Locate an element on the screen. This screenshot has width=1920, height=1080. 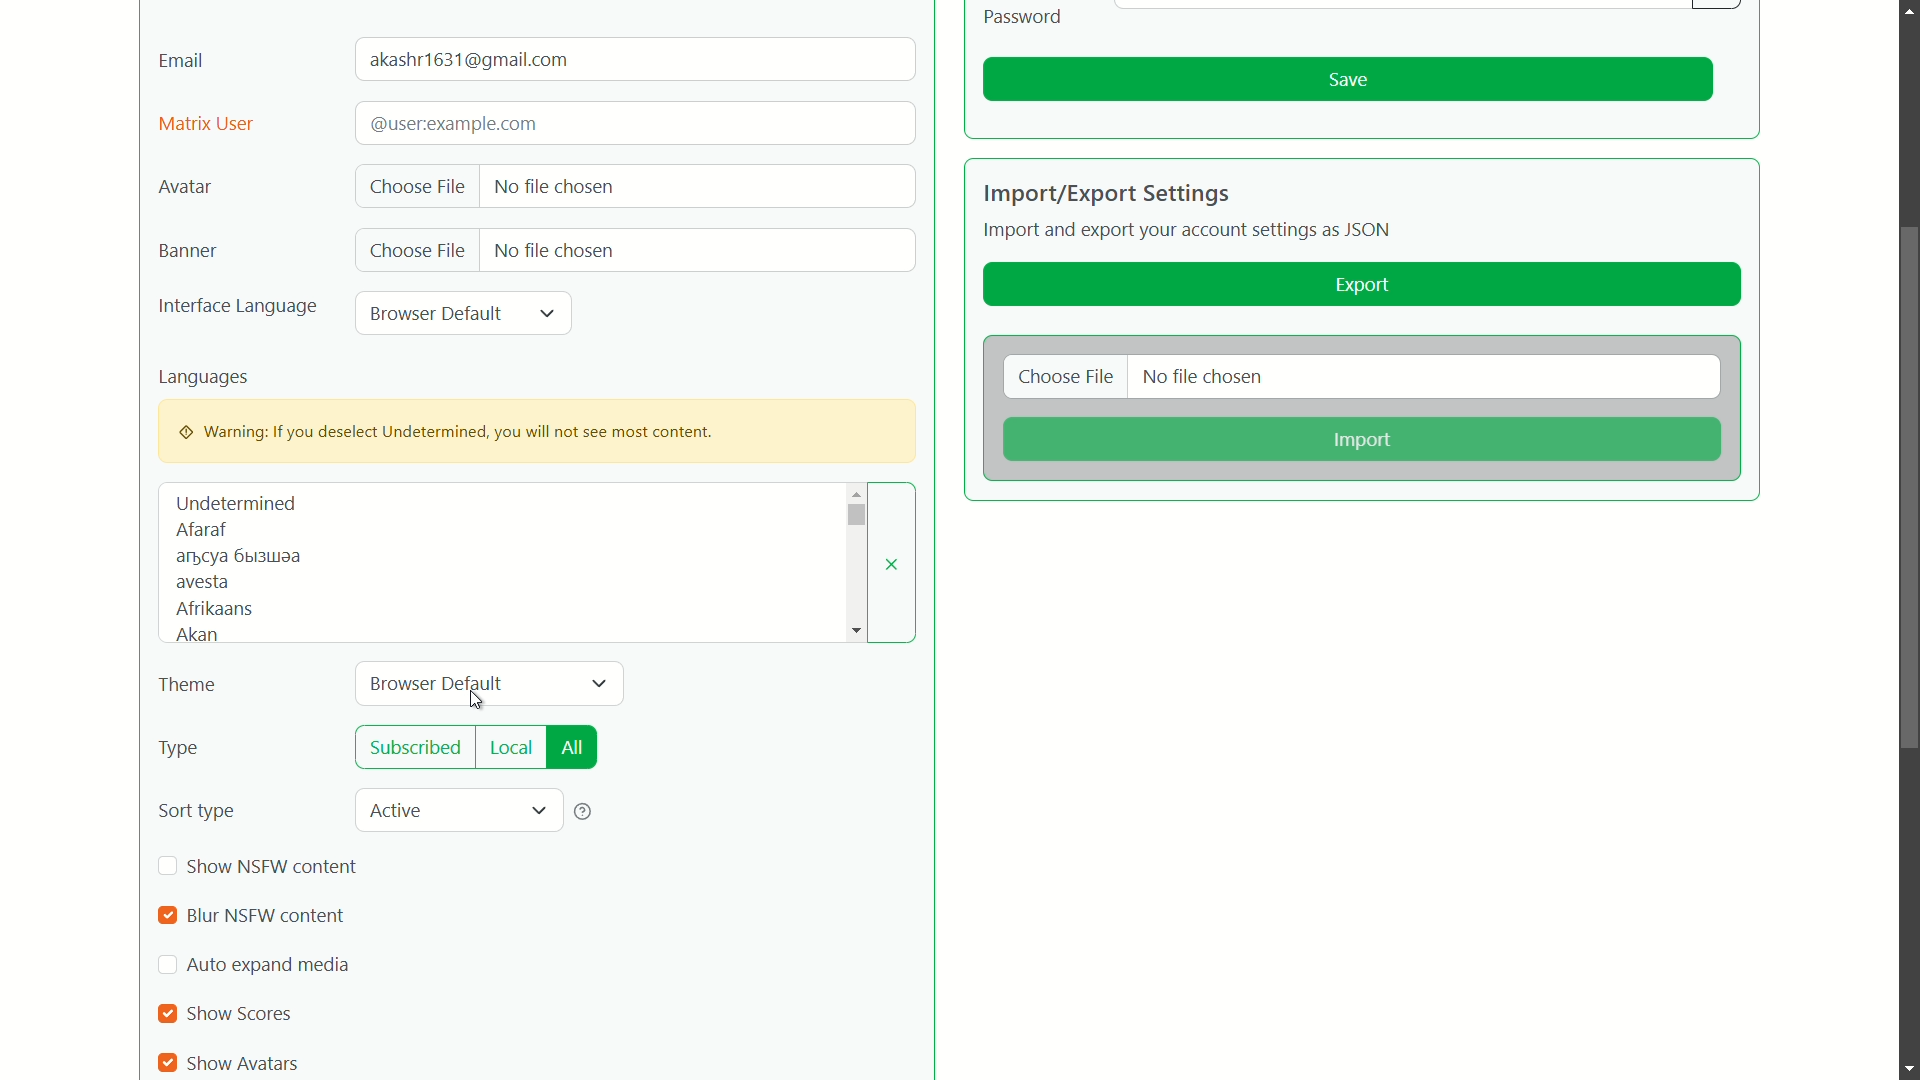
browser default is located at coordinates (439, 683).